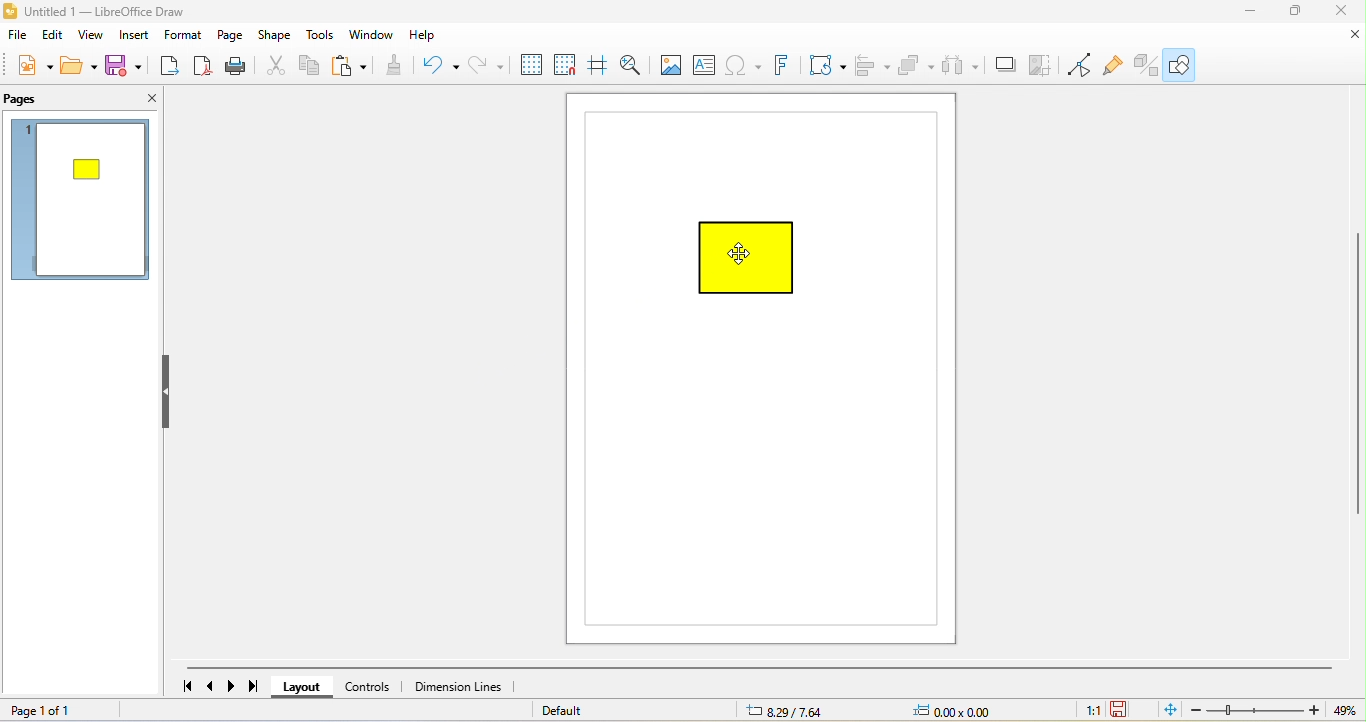  Describe the element at coordinates (787, 67) in the screenshot. I see `fontwork text` at that location.